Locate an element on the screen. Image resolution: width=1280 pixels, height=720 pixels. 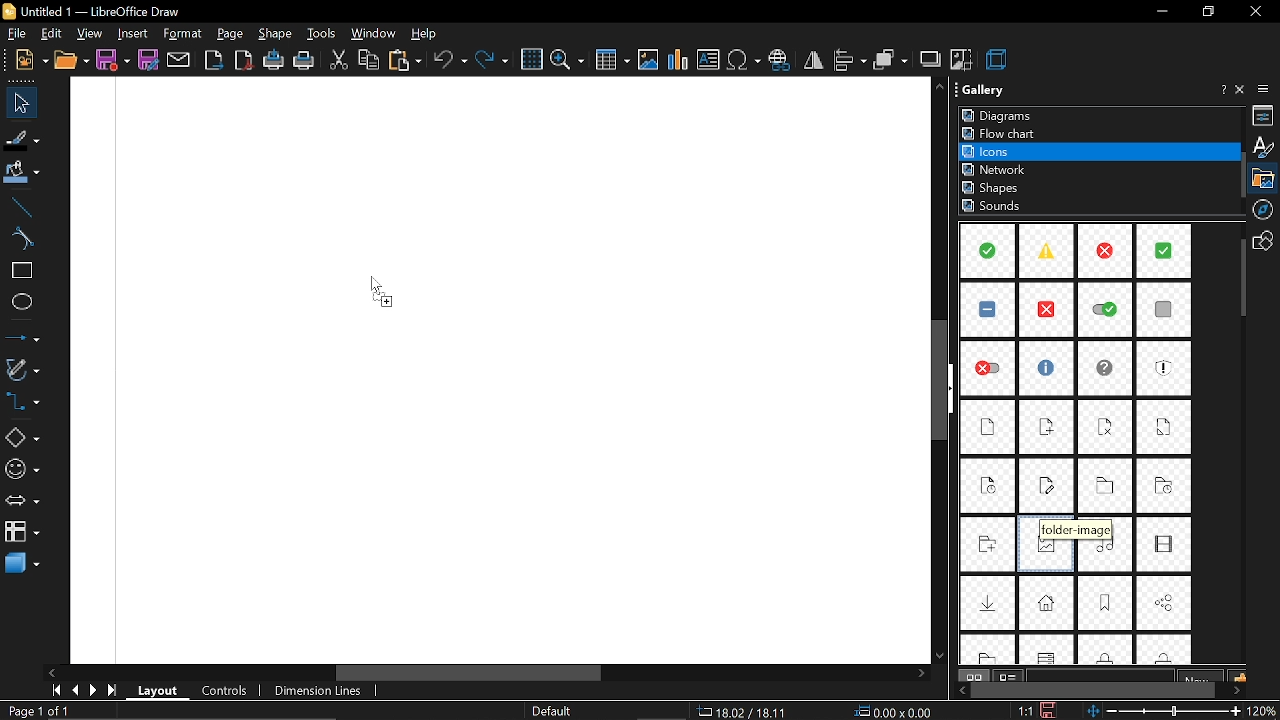
export as pdf is located at coordinates (244, 59).